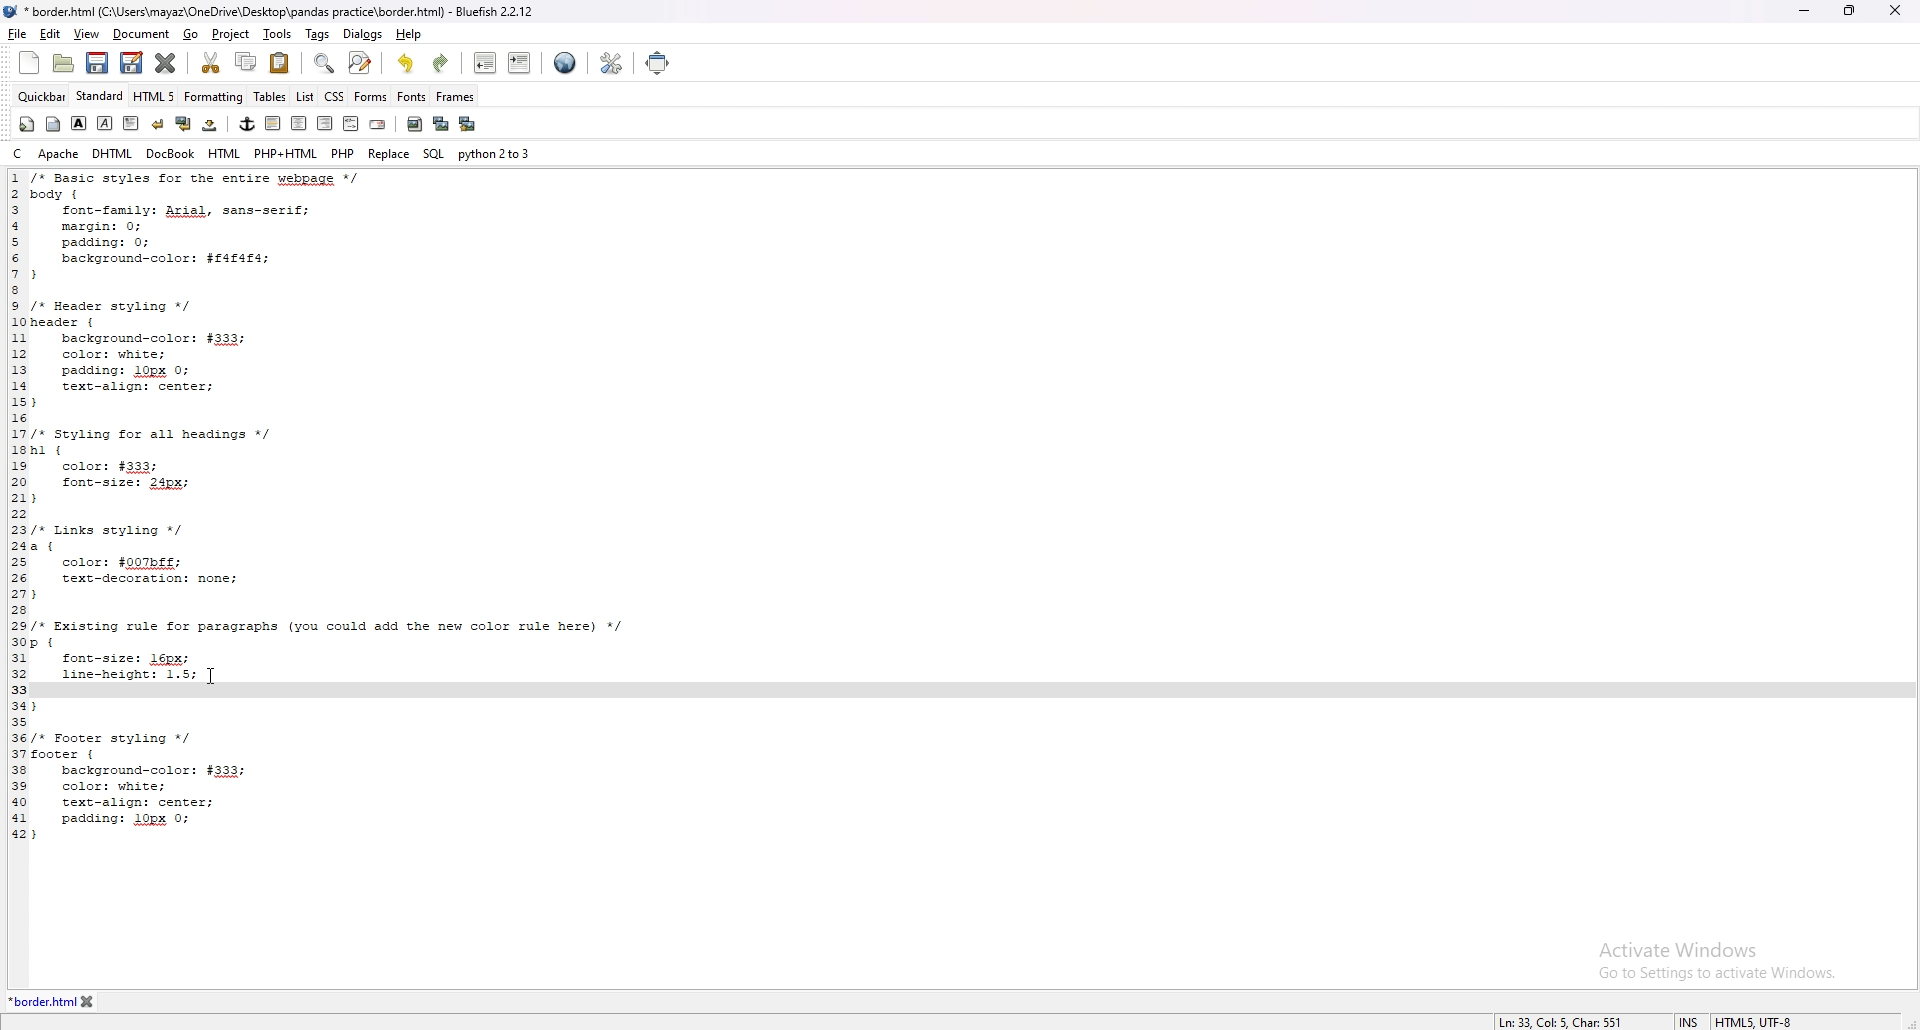 The width and height of the screenshot is (1920, 1030). I want to click on dialogs, so click(362, 34).